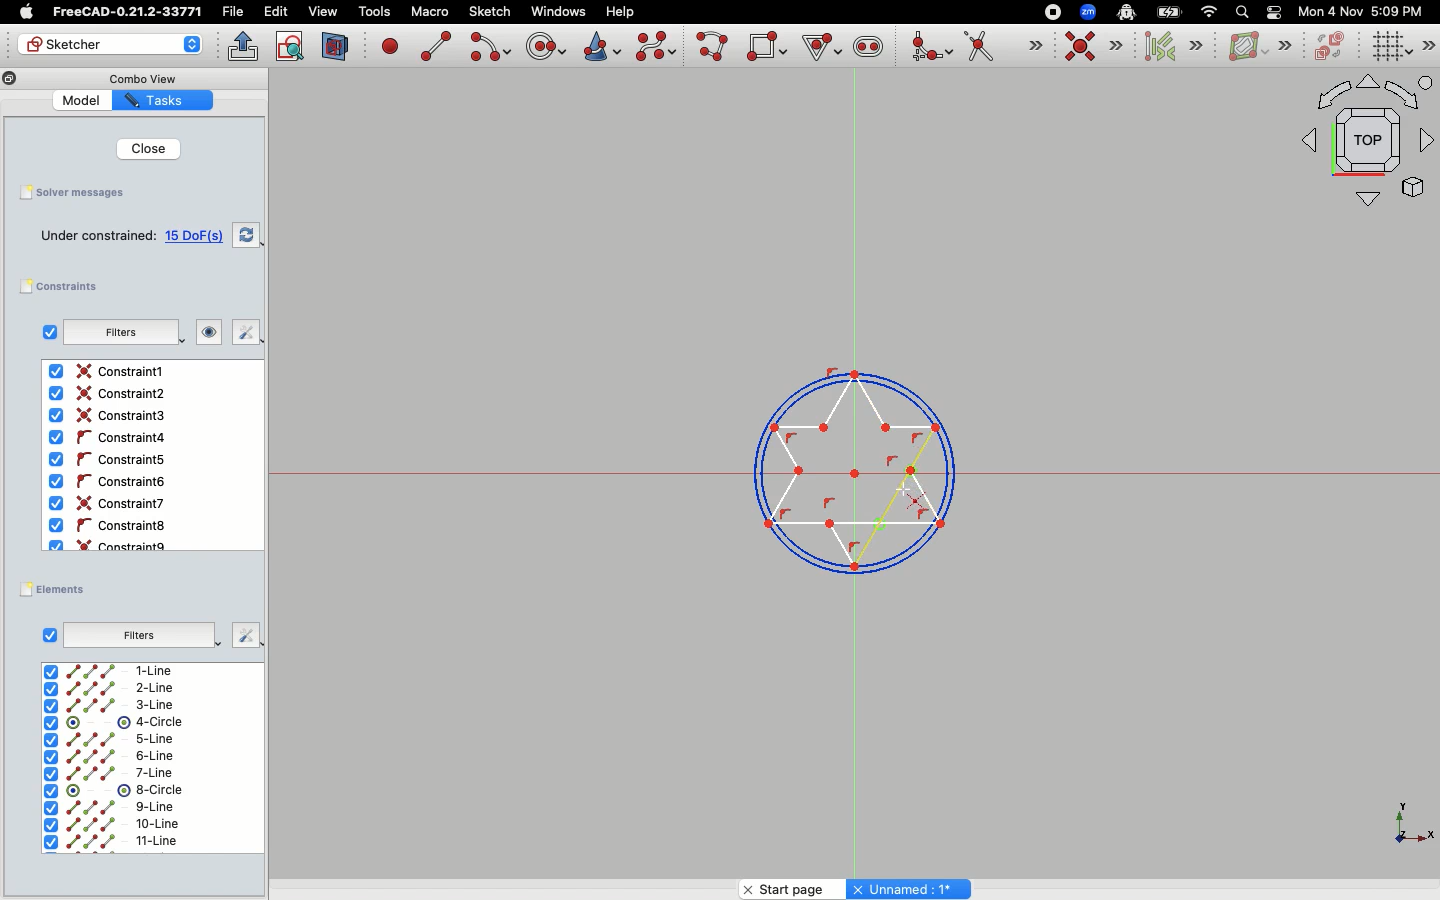  Describe the element at coordinates (1389, 47) in the screenshot. I see `Toggle grid` at that location.